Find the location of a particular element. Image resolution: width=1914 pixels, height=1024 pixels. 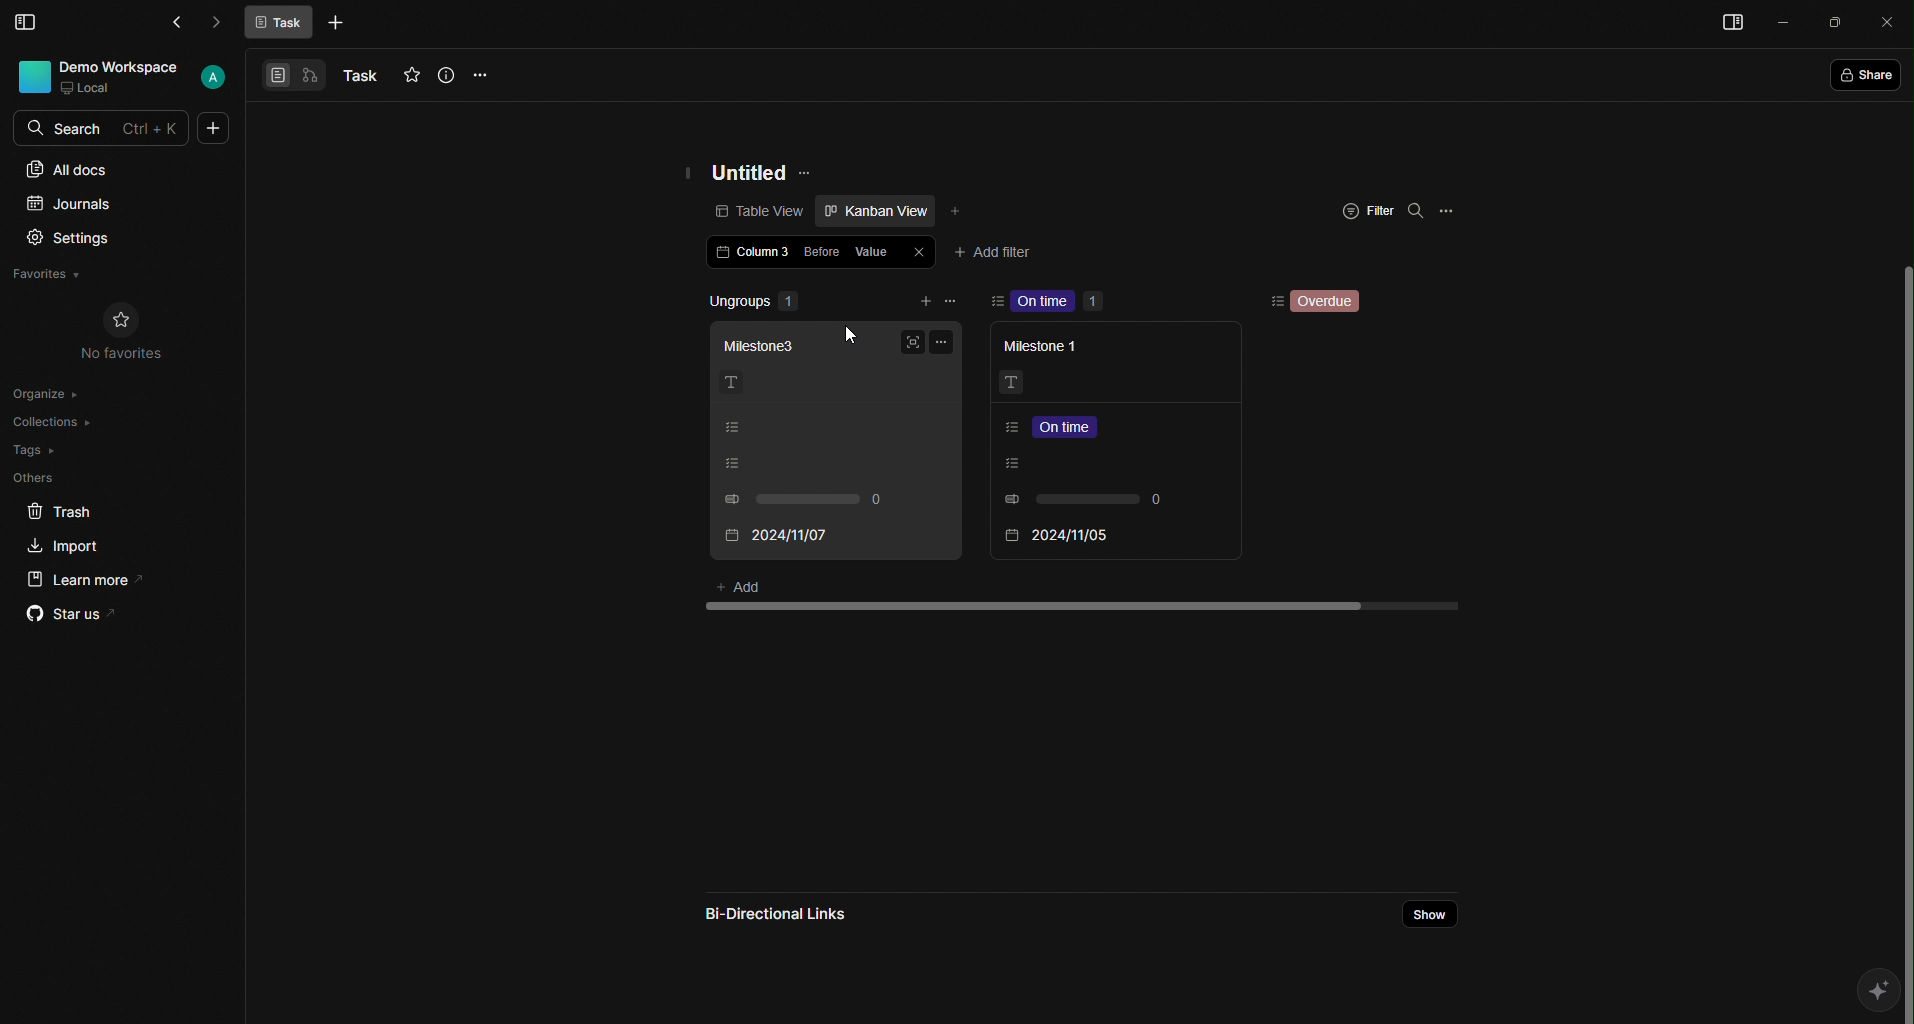

Options is located at coordinates (945, 343).